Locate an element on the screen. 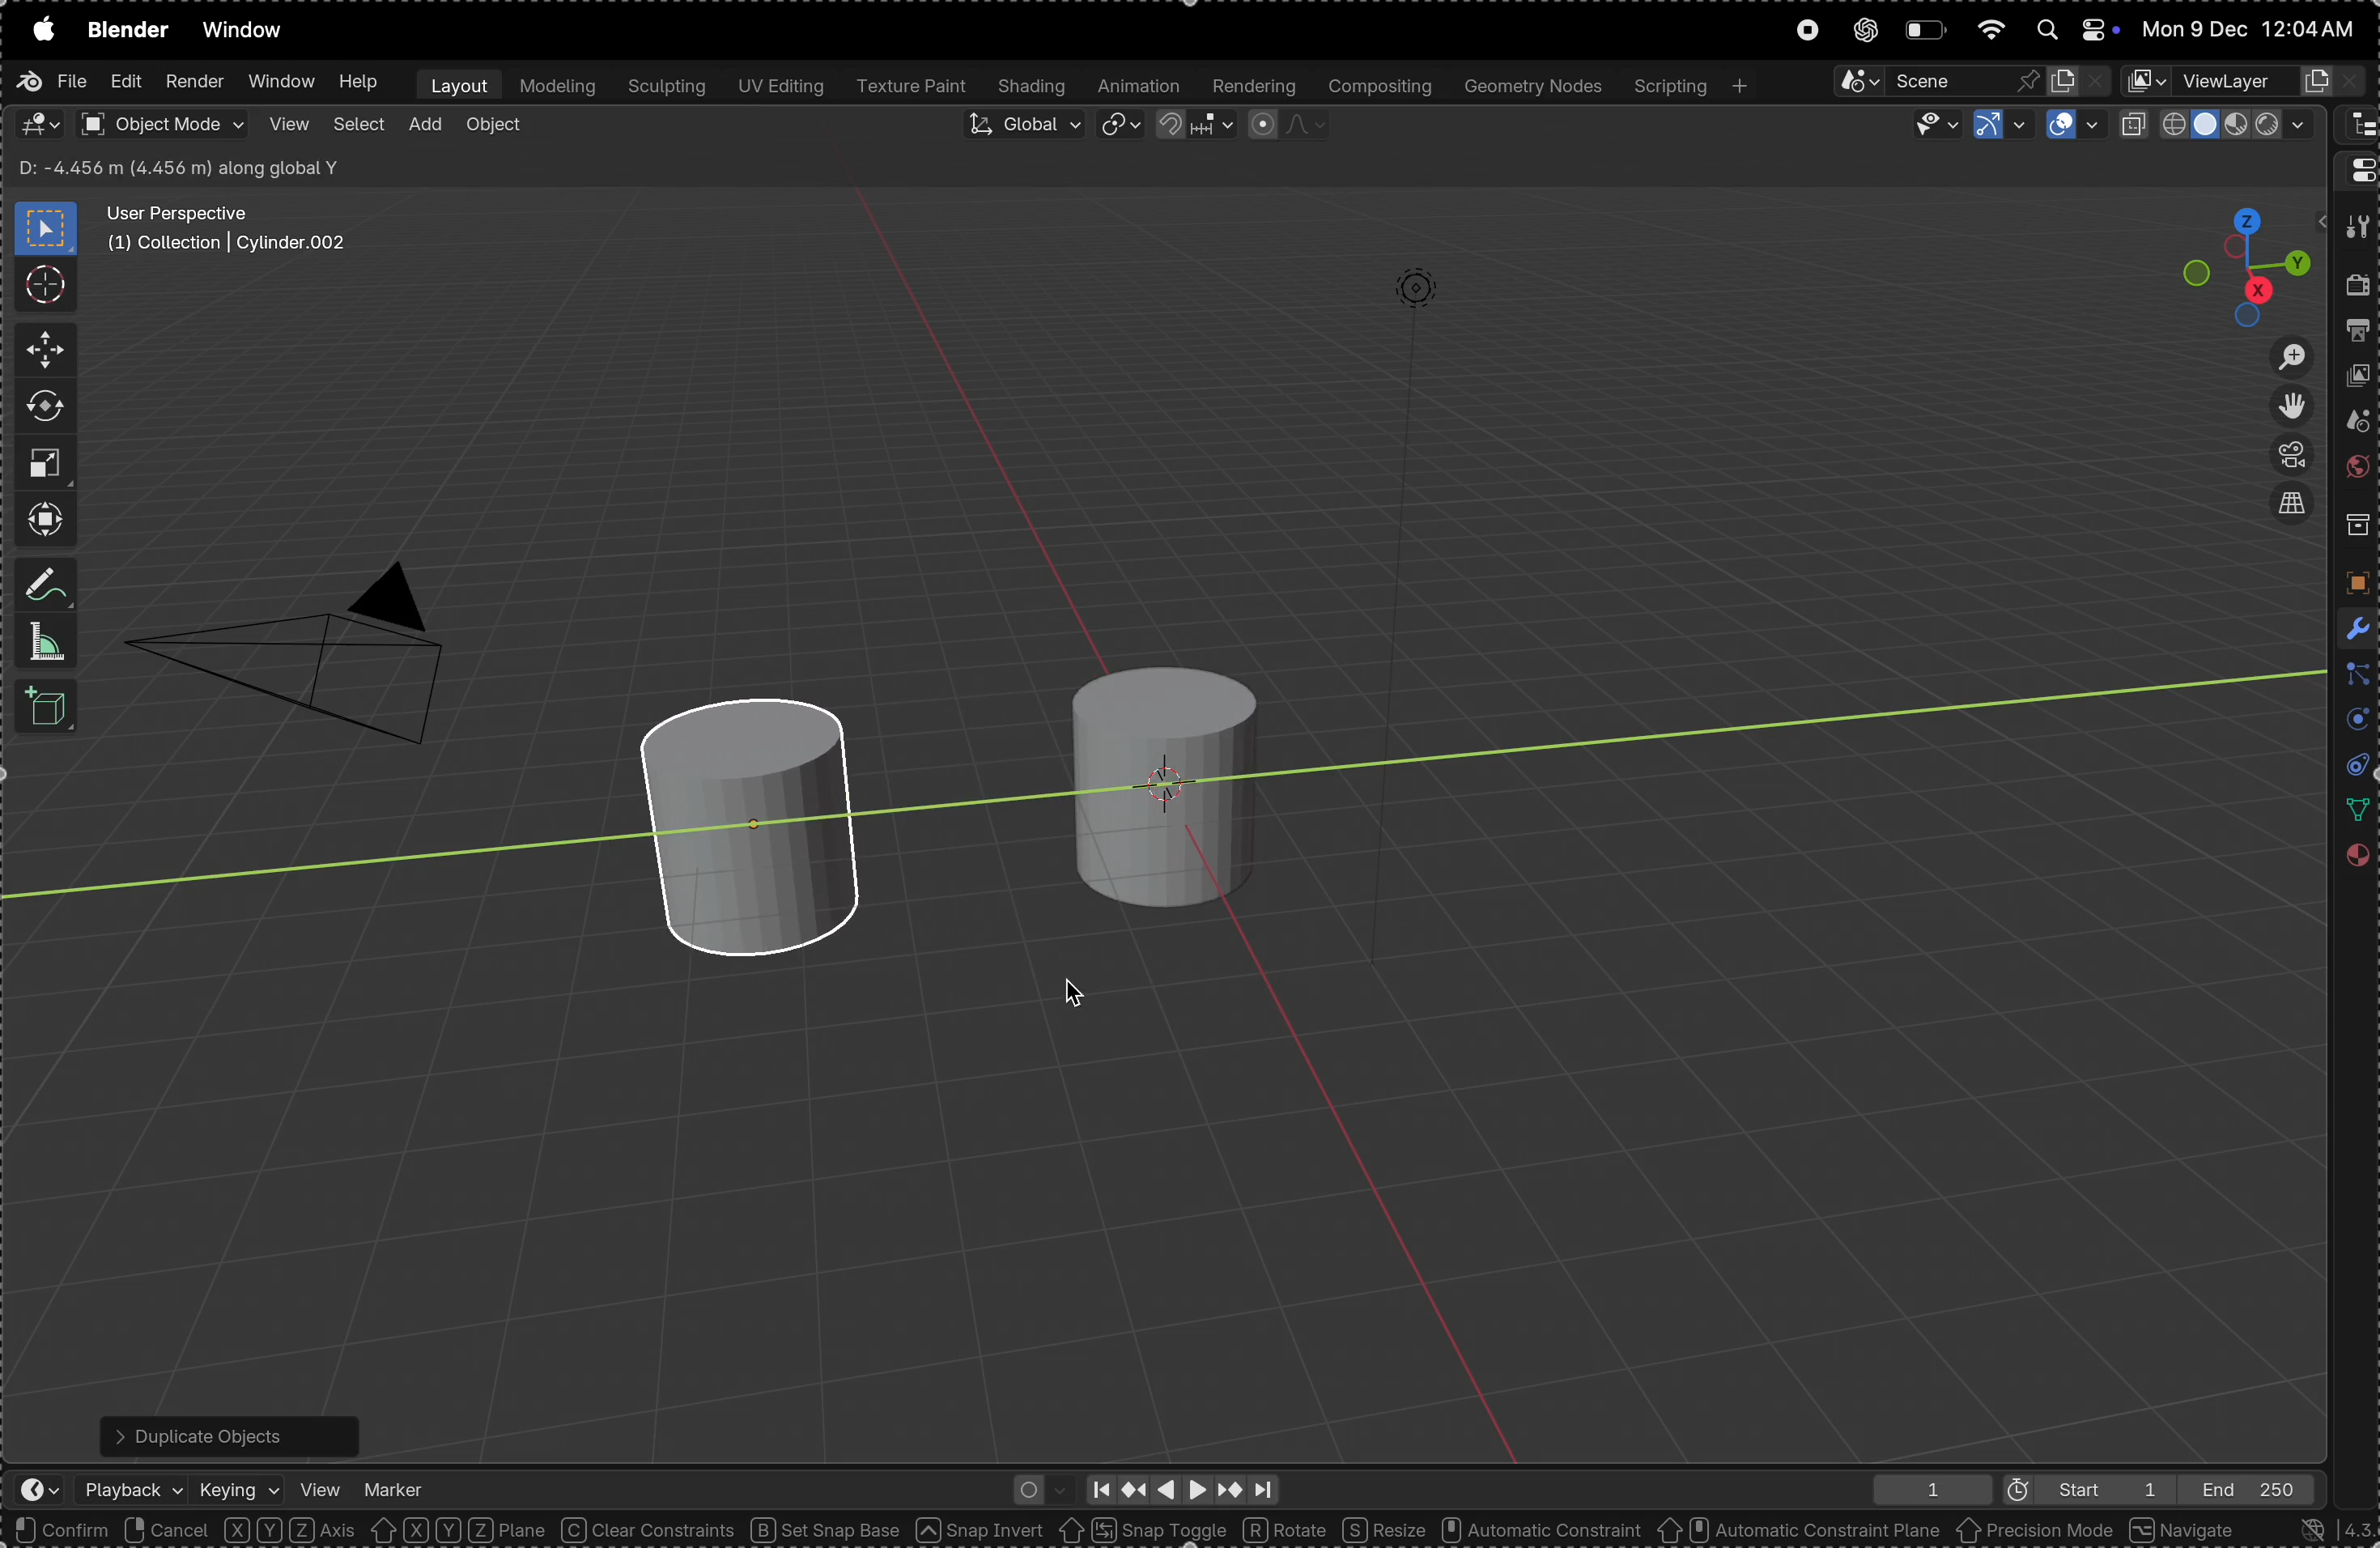 The image size is (2380, 1548). scene is located at coordinates (2353, 425).